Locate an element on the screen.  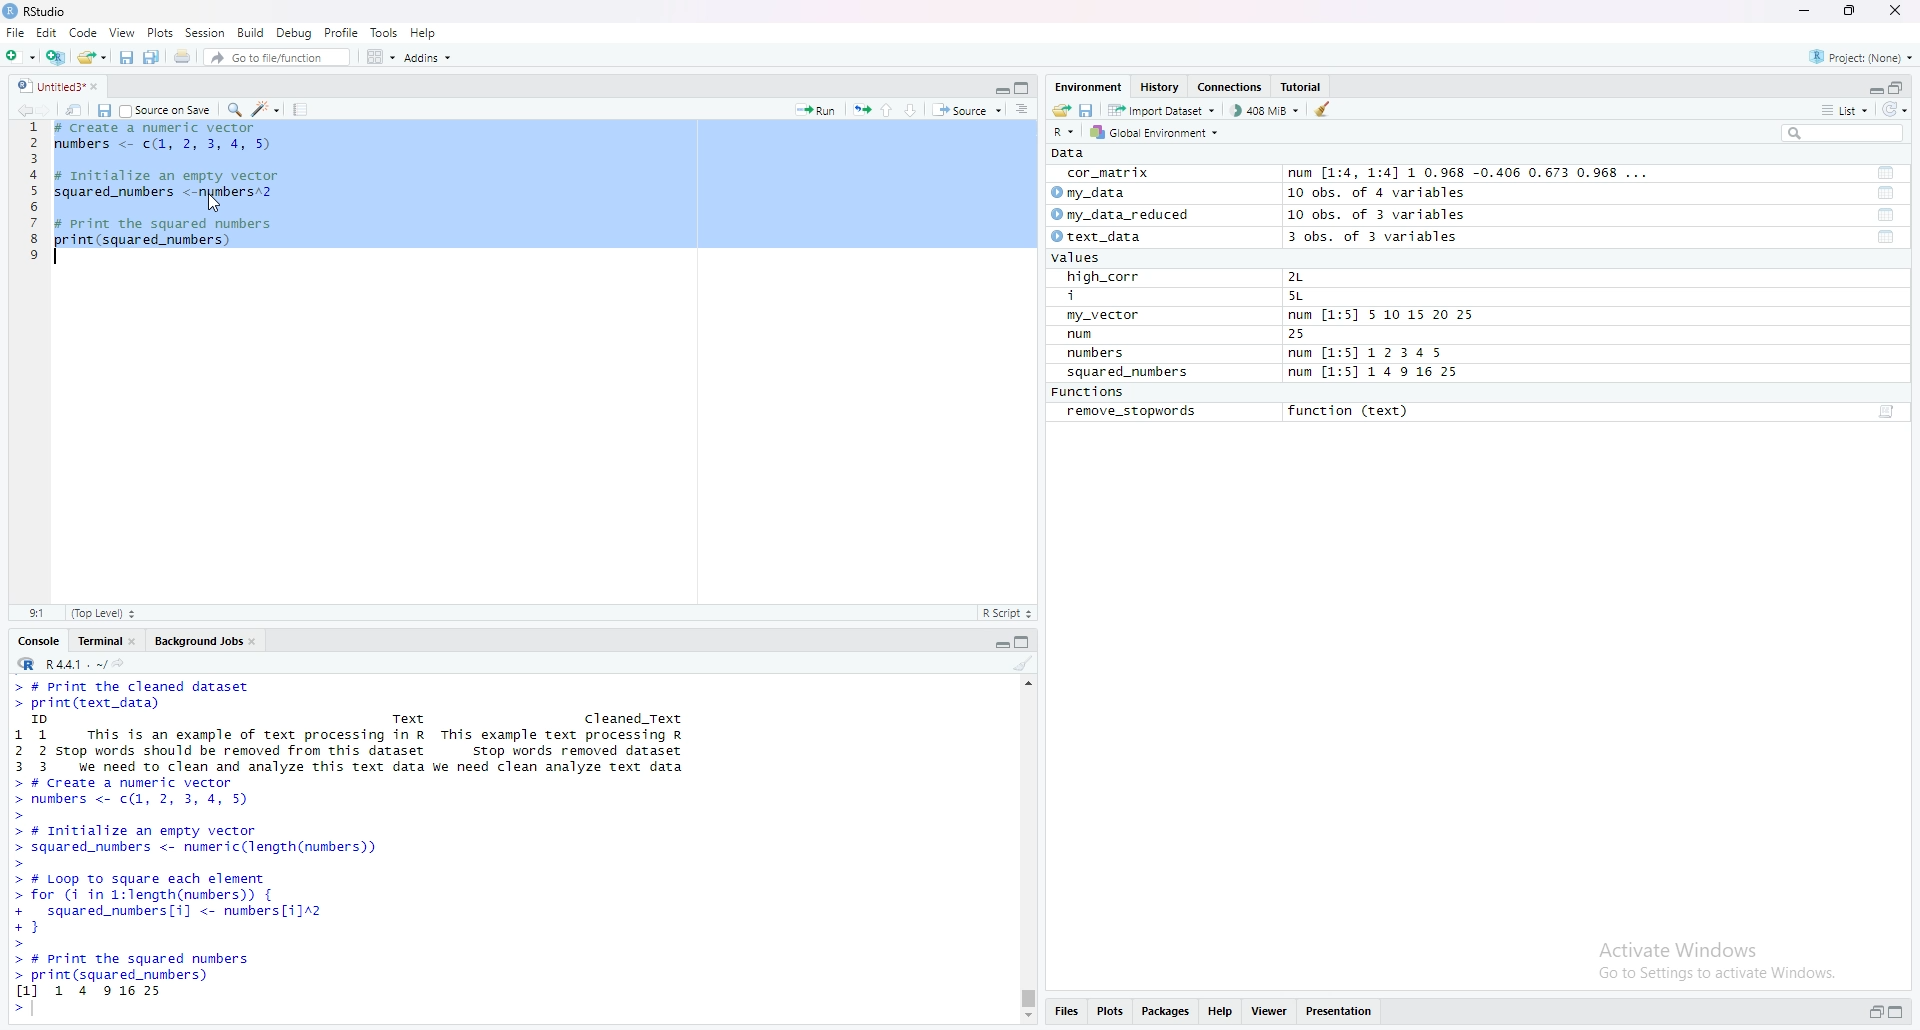
R Script is located at coordinates (1007, 612).